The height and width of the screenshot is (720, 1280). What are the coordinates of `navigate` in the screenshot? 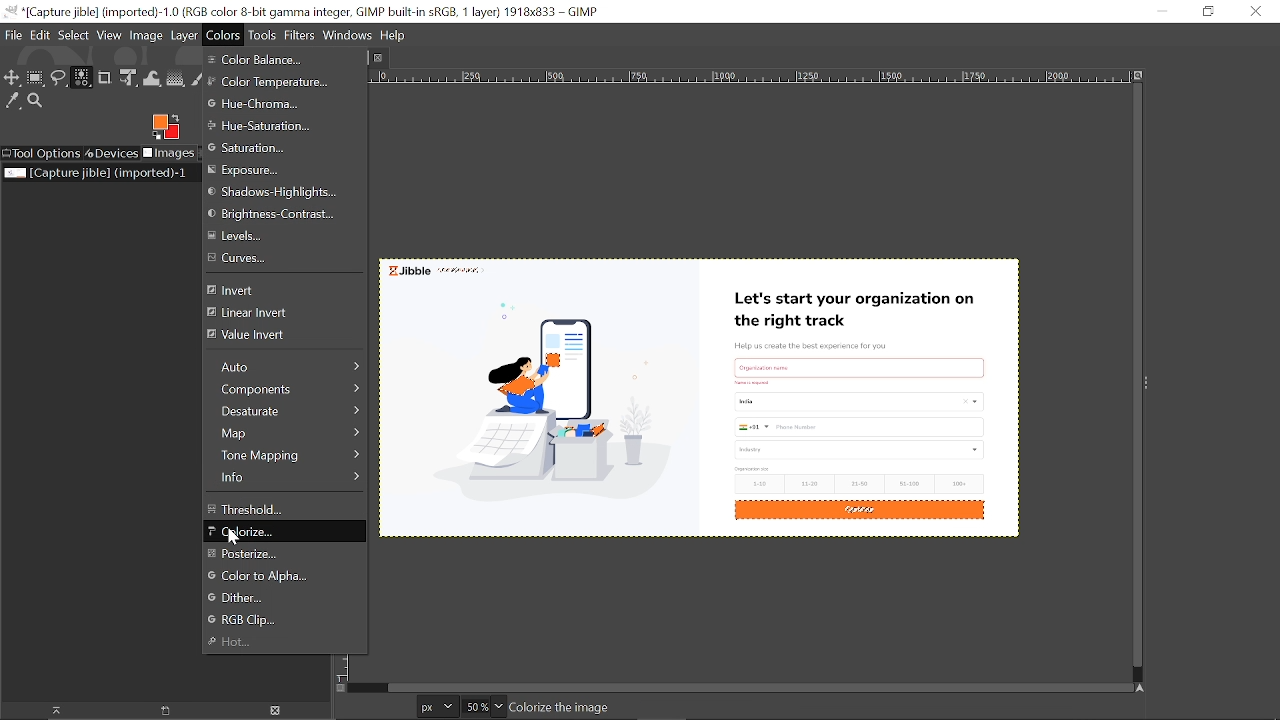 It's located at (342, 689).